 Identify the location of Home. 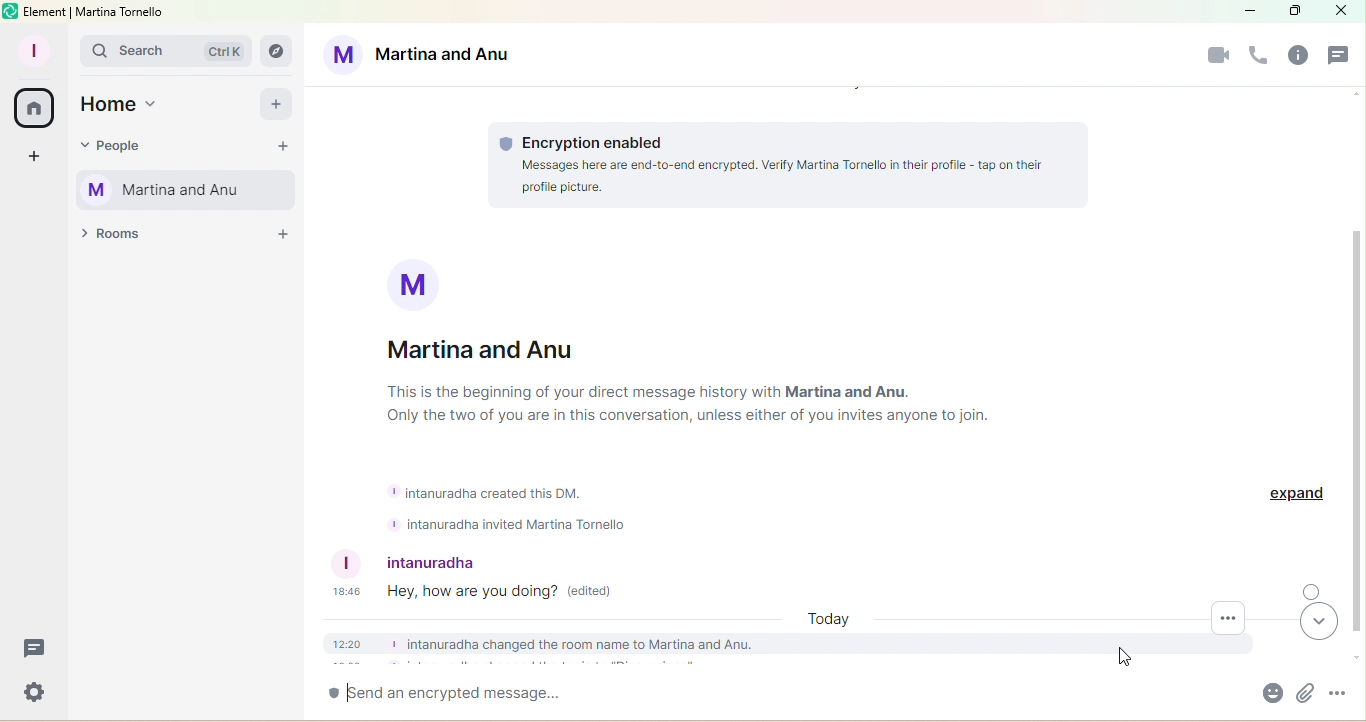
(124, 105).